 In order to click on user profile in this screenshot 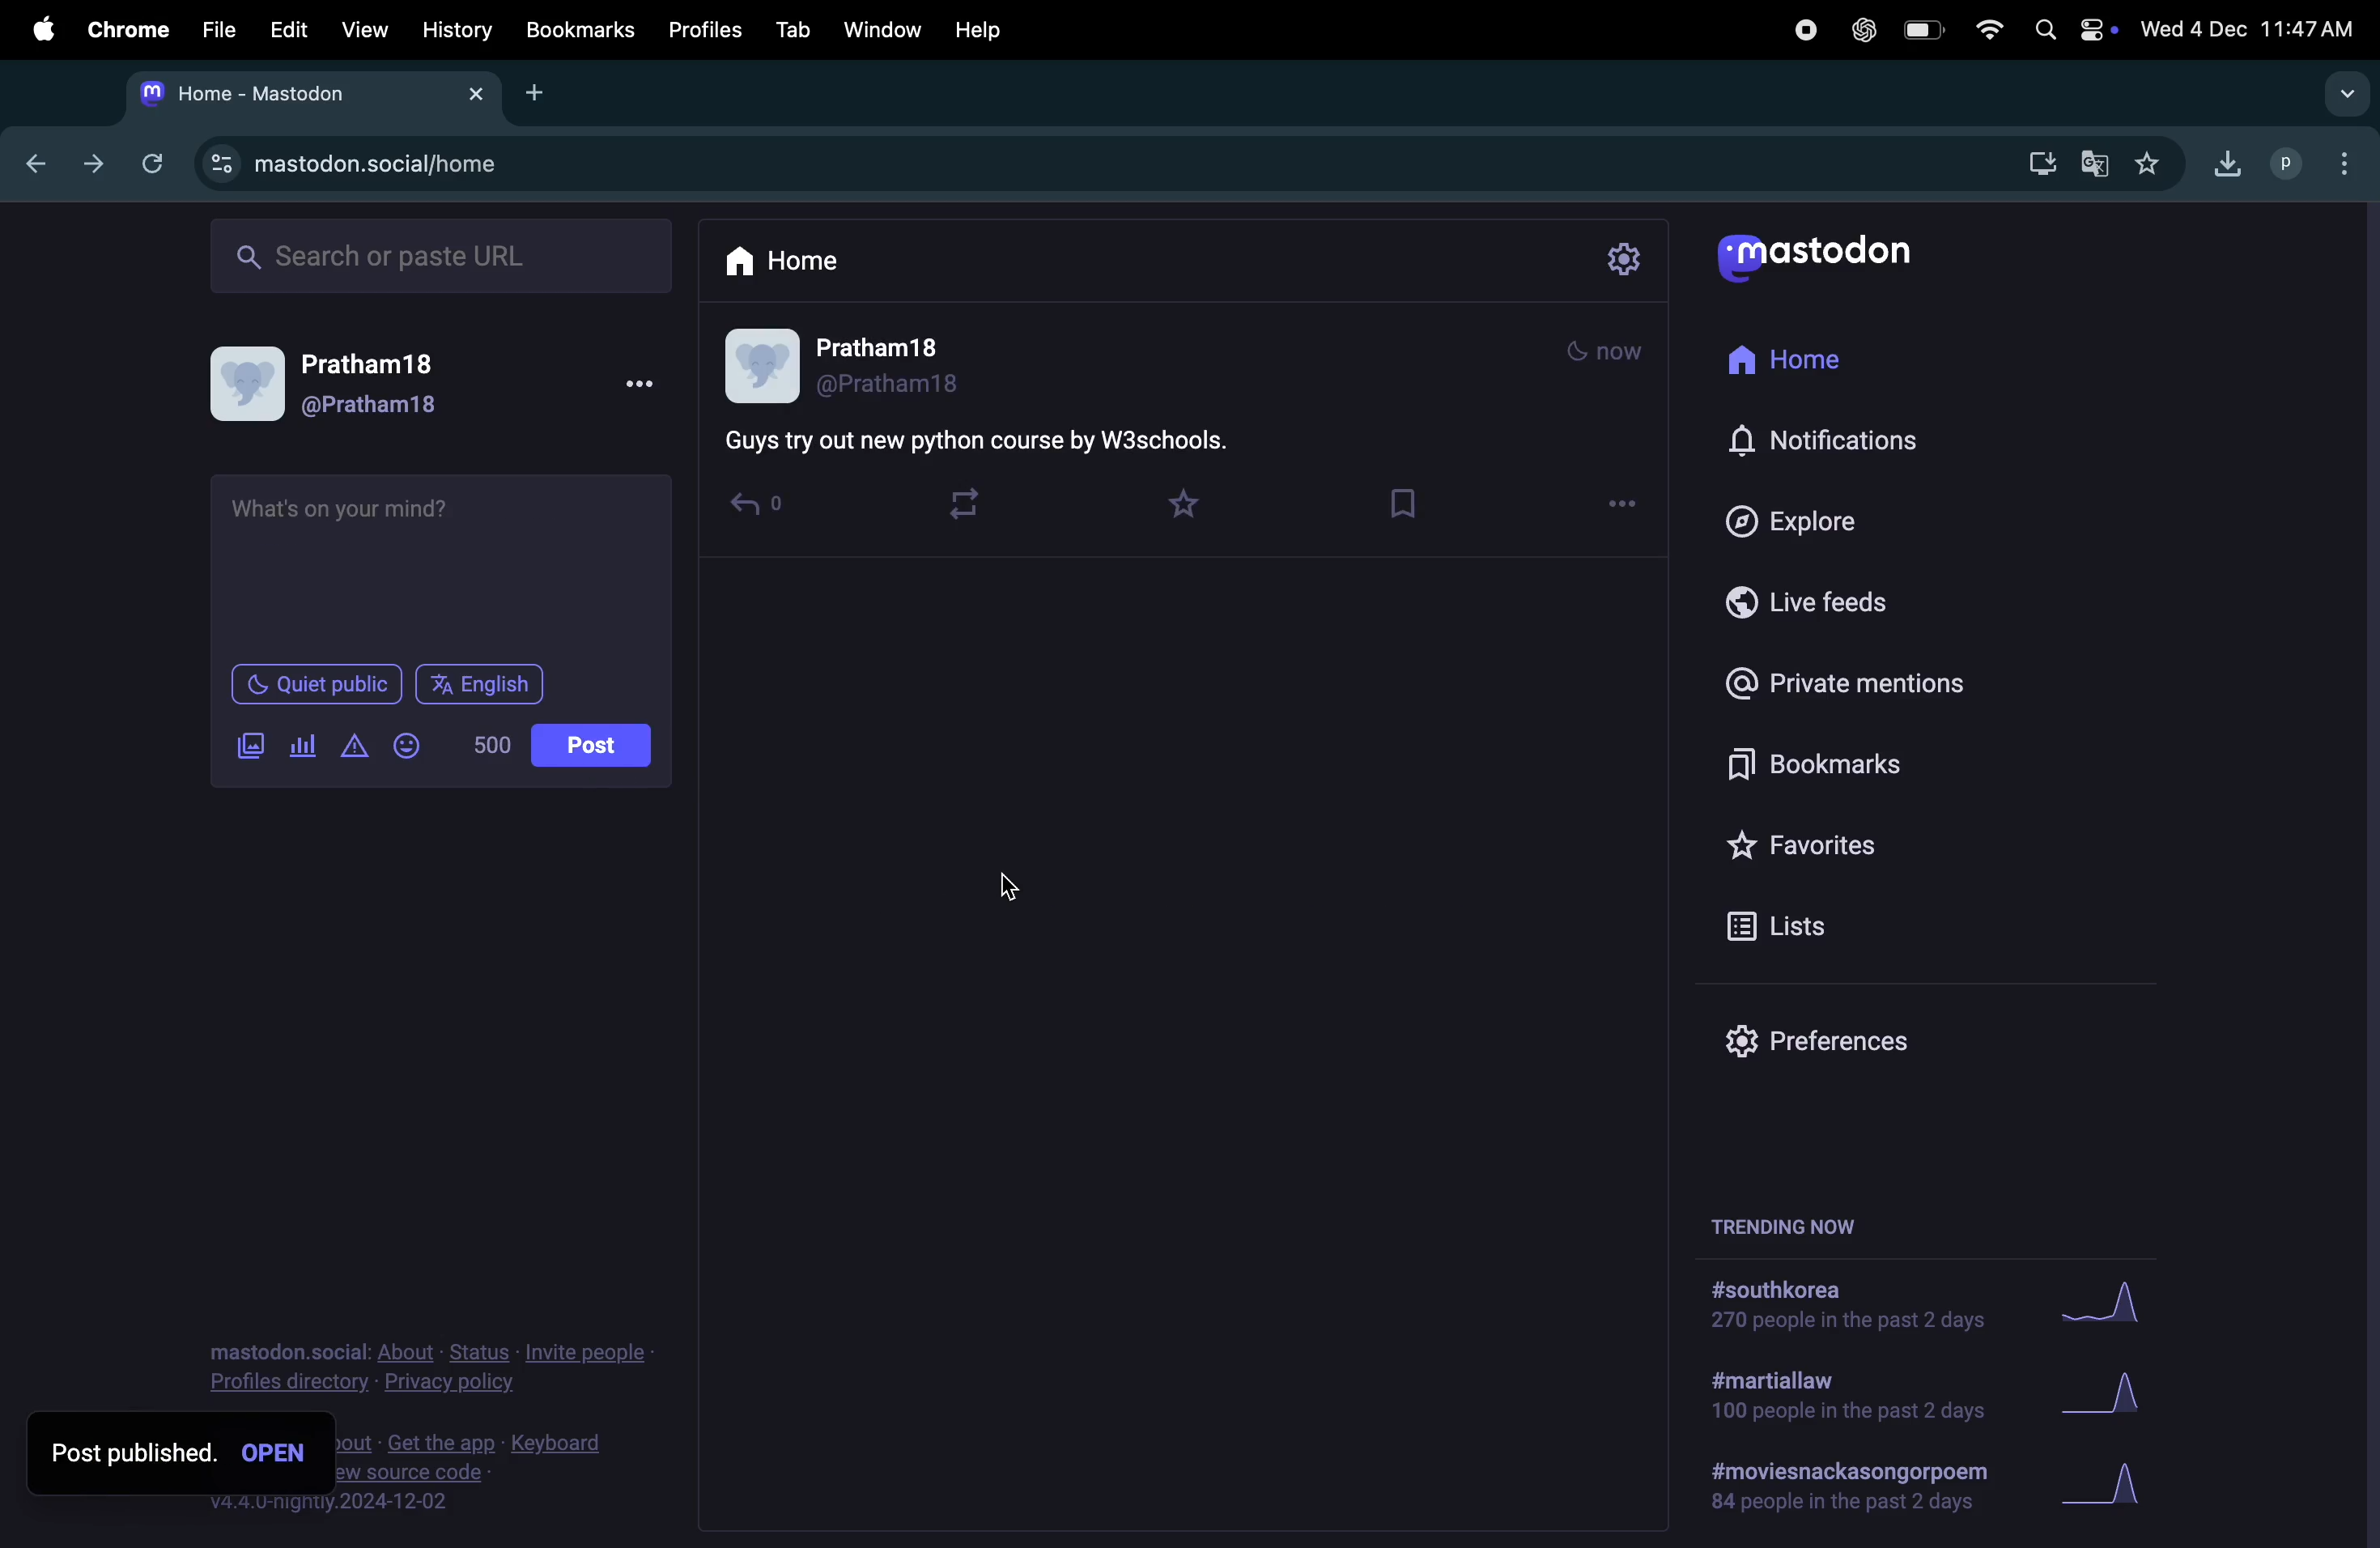, I will do `click(894, 367)`.